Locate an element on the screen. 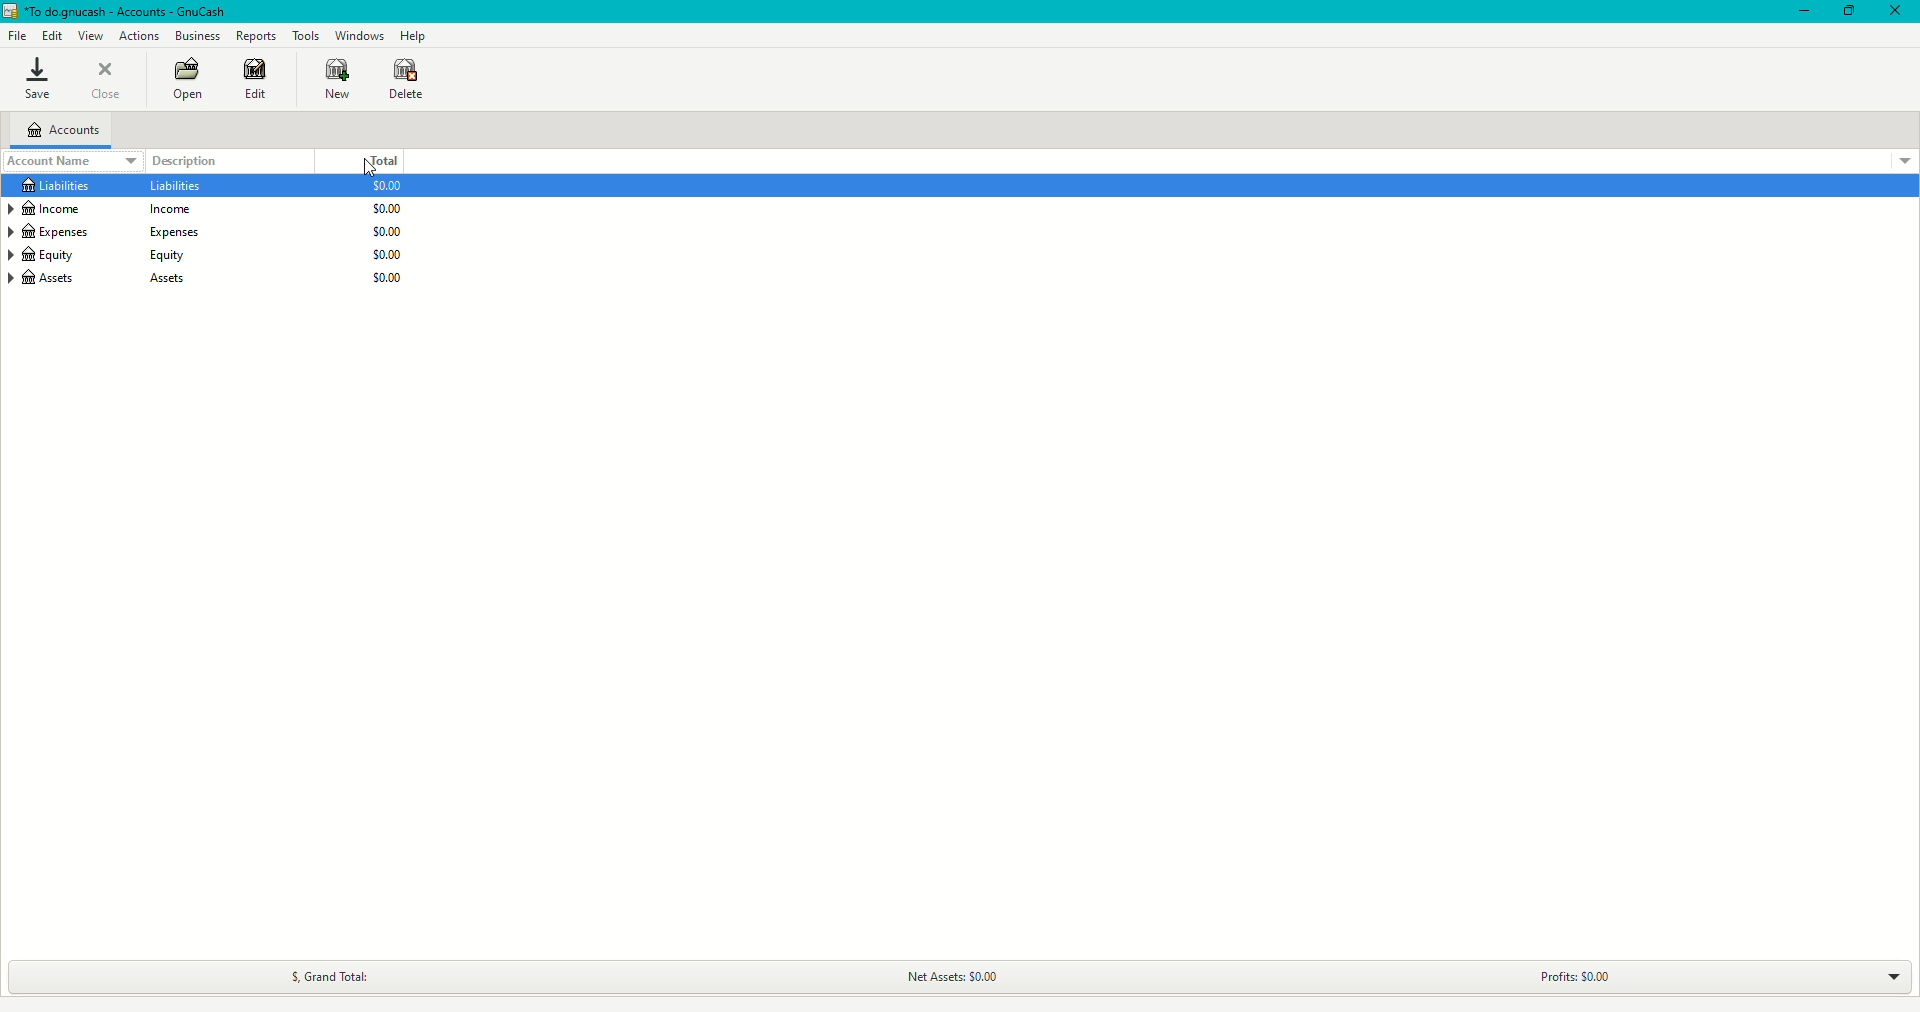 This screenshot has width=1920, height=1012. $0 is located at coordinates (386, 236).